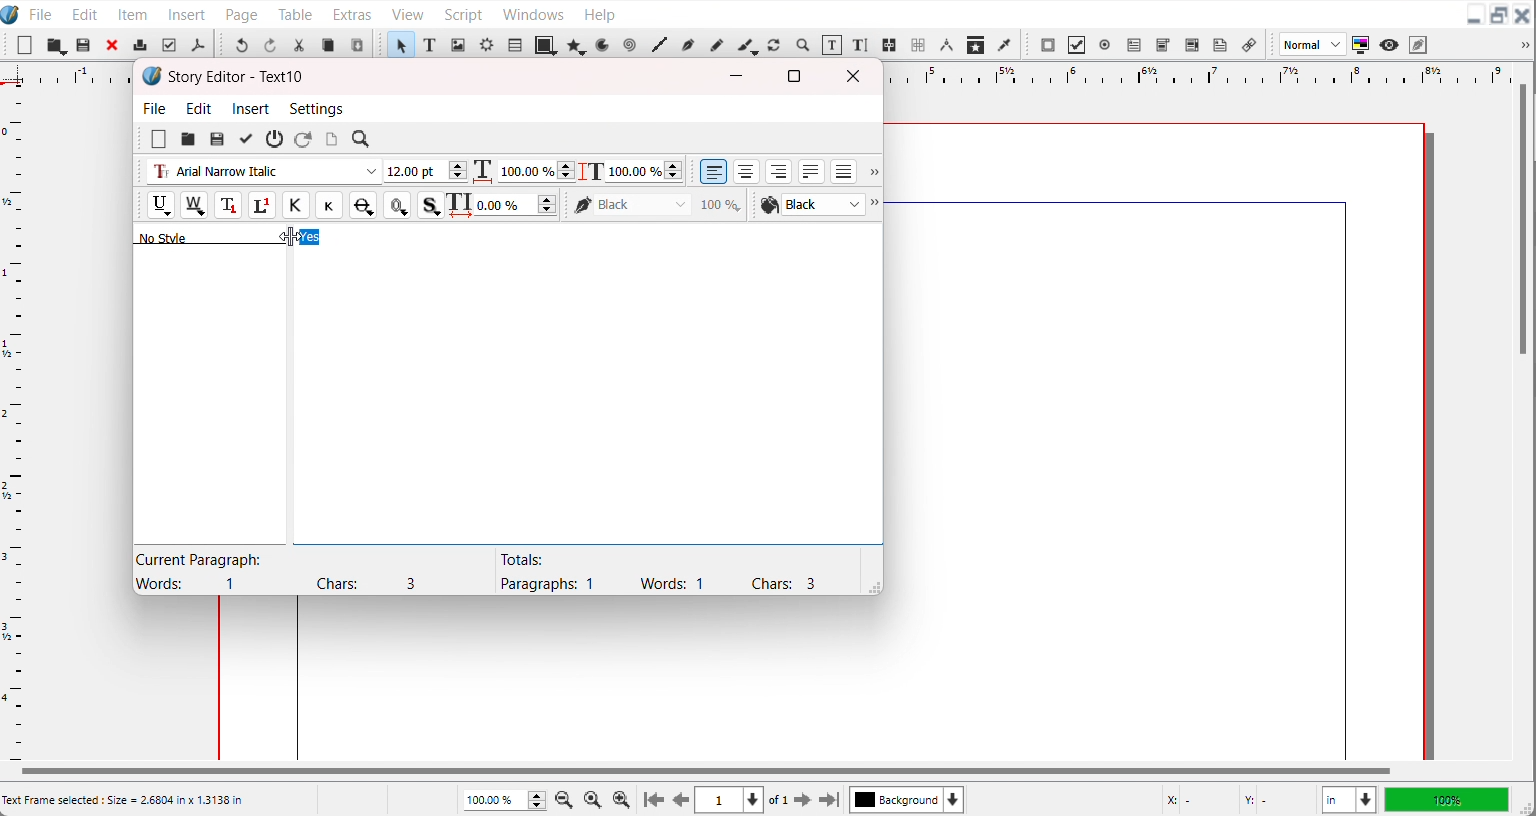 This screenshot has width=1536, height=816. What do you see at coordinates (812, 171) in the screenshot?
I see `Align text Justified` at bounding box center [812, 171].